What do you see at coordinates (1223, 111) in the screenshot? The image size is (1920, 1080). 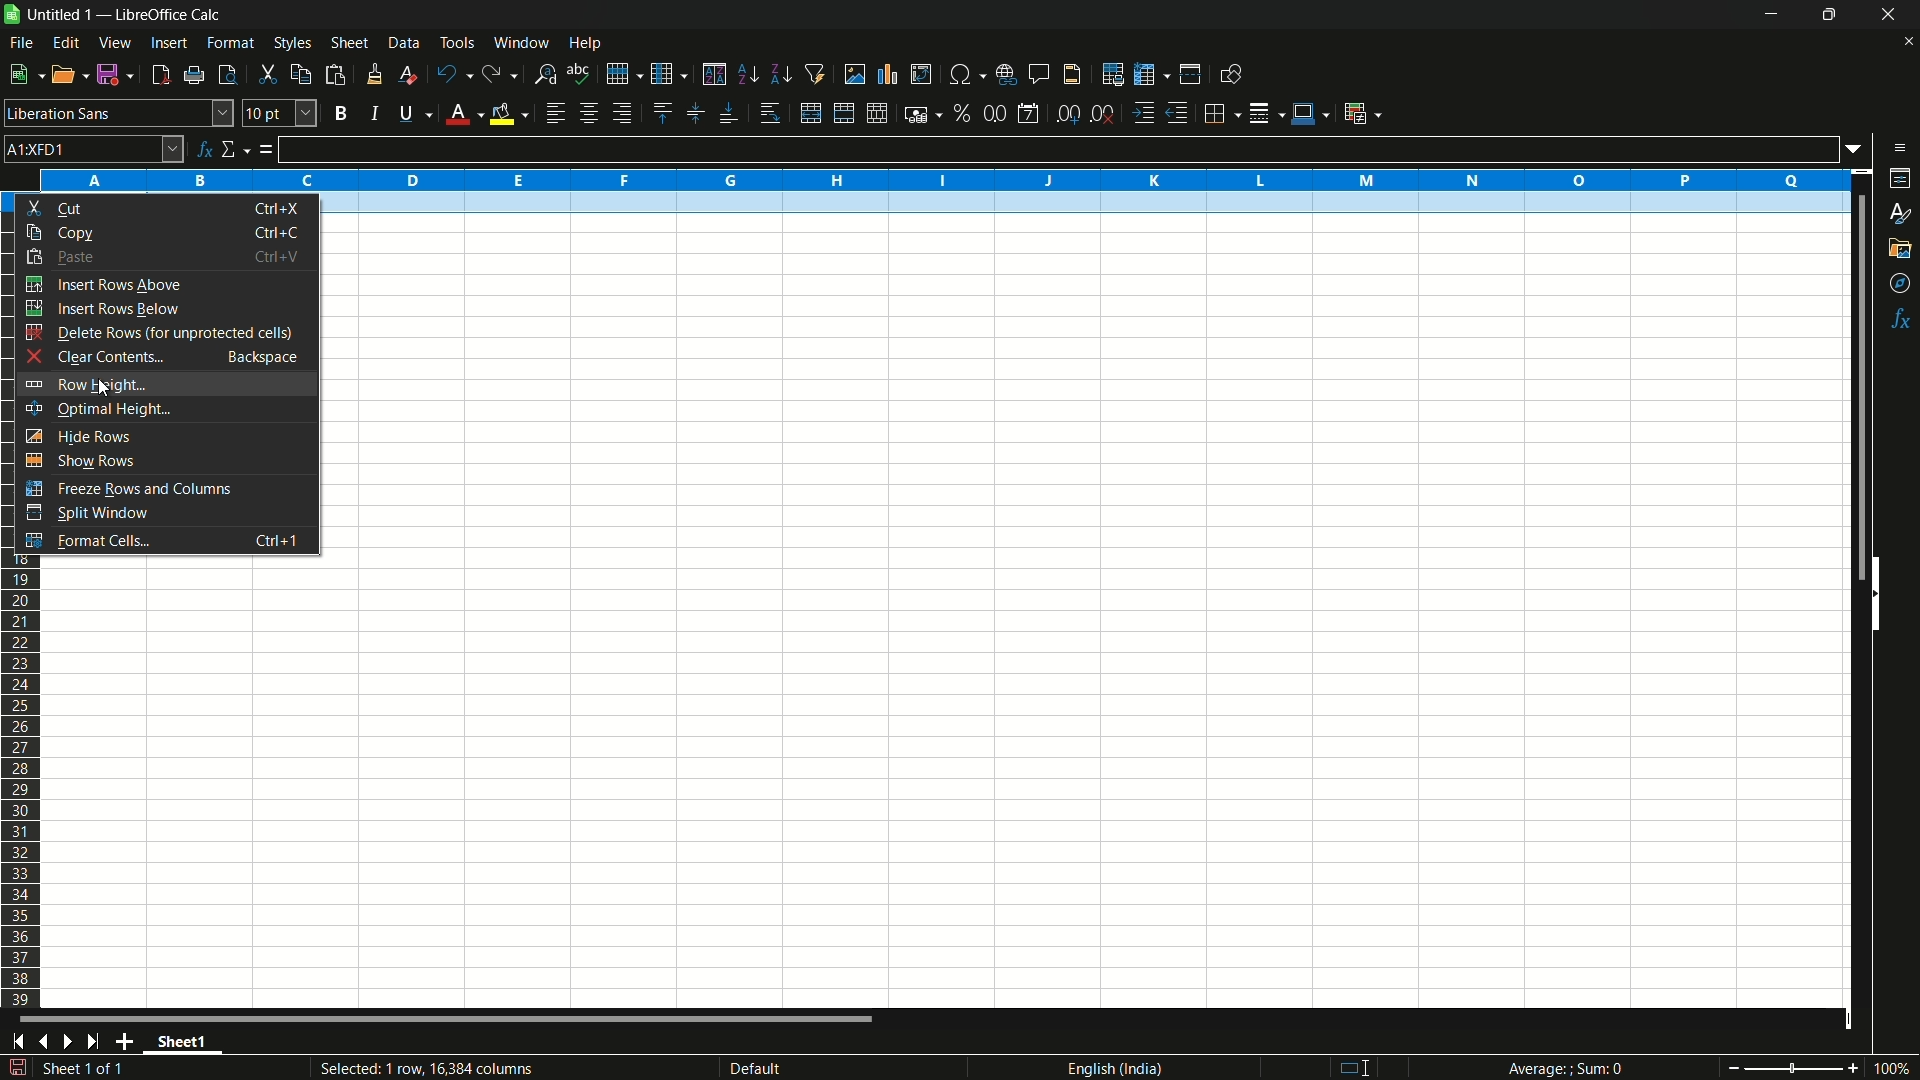 I see `borders` at bounding box center [1223, 111].